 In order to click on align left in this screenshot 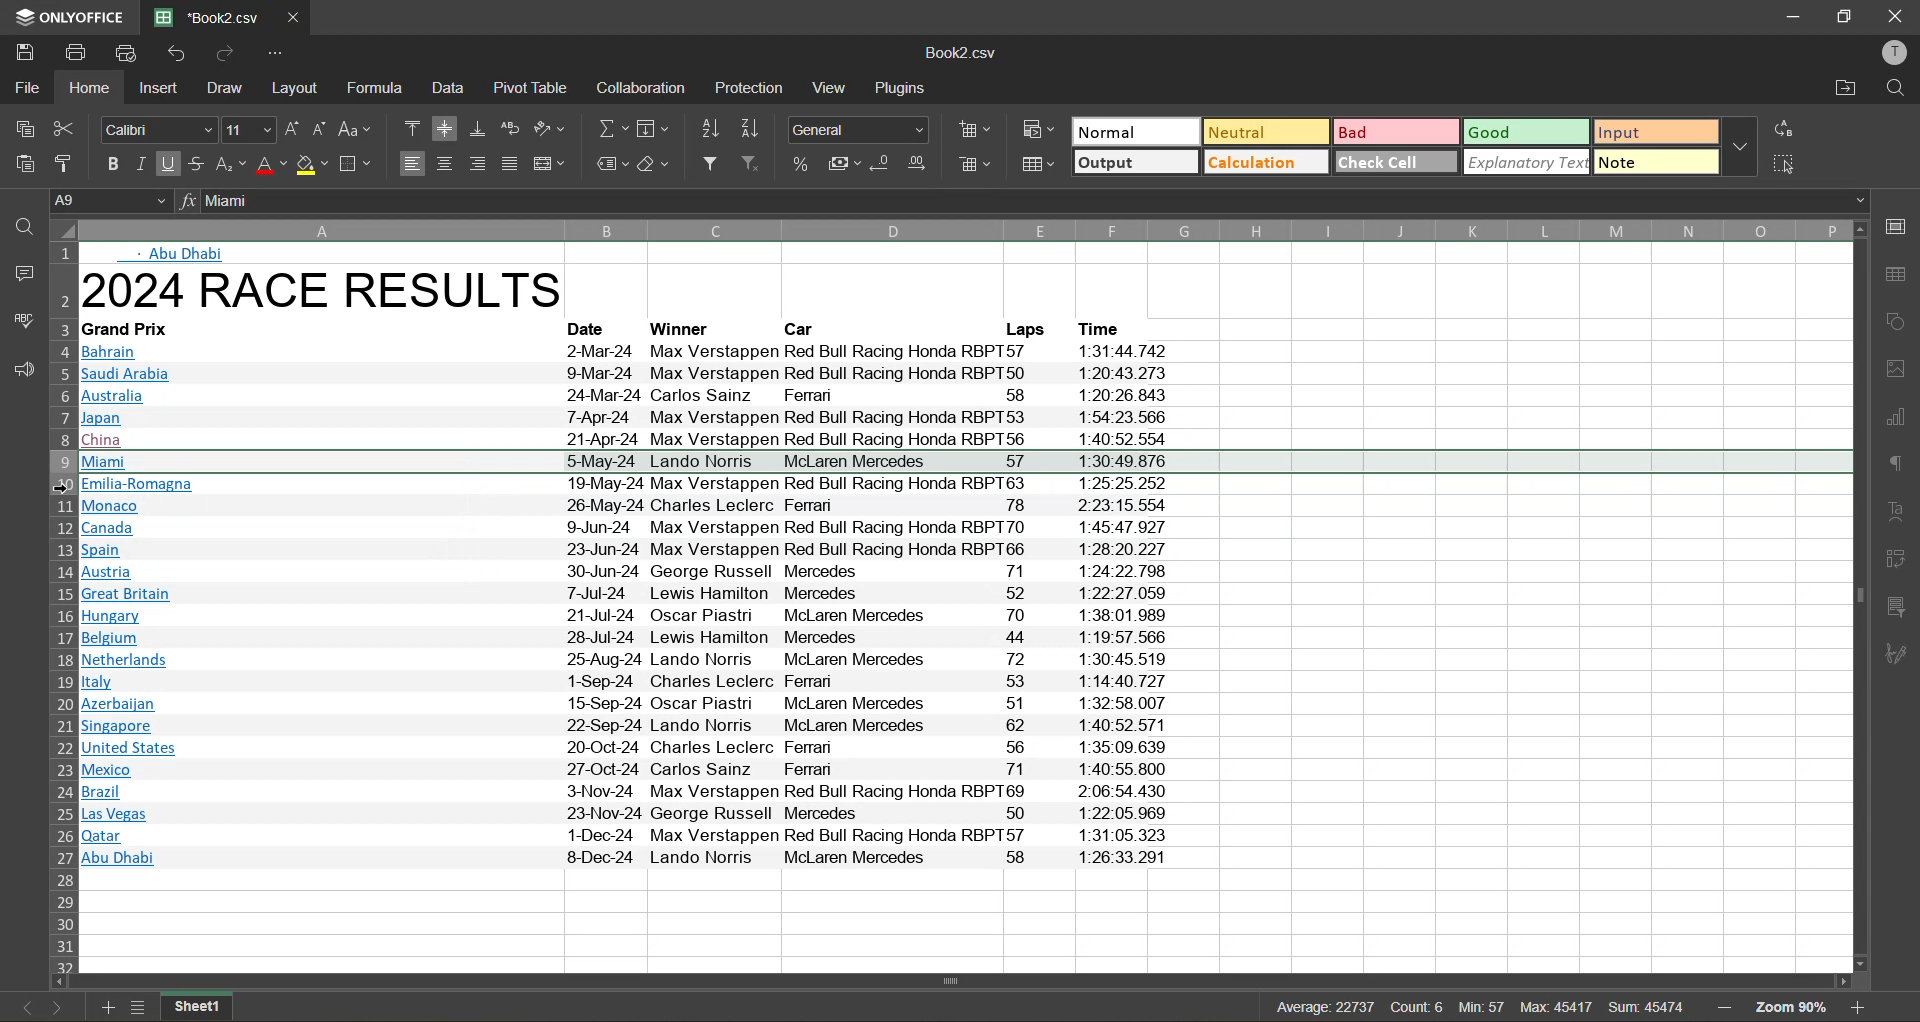, I will do `click(412, 164)`.